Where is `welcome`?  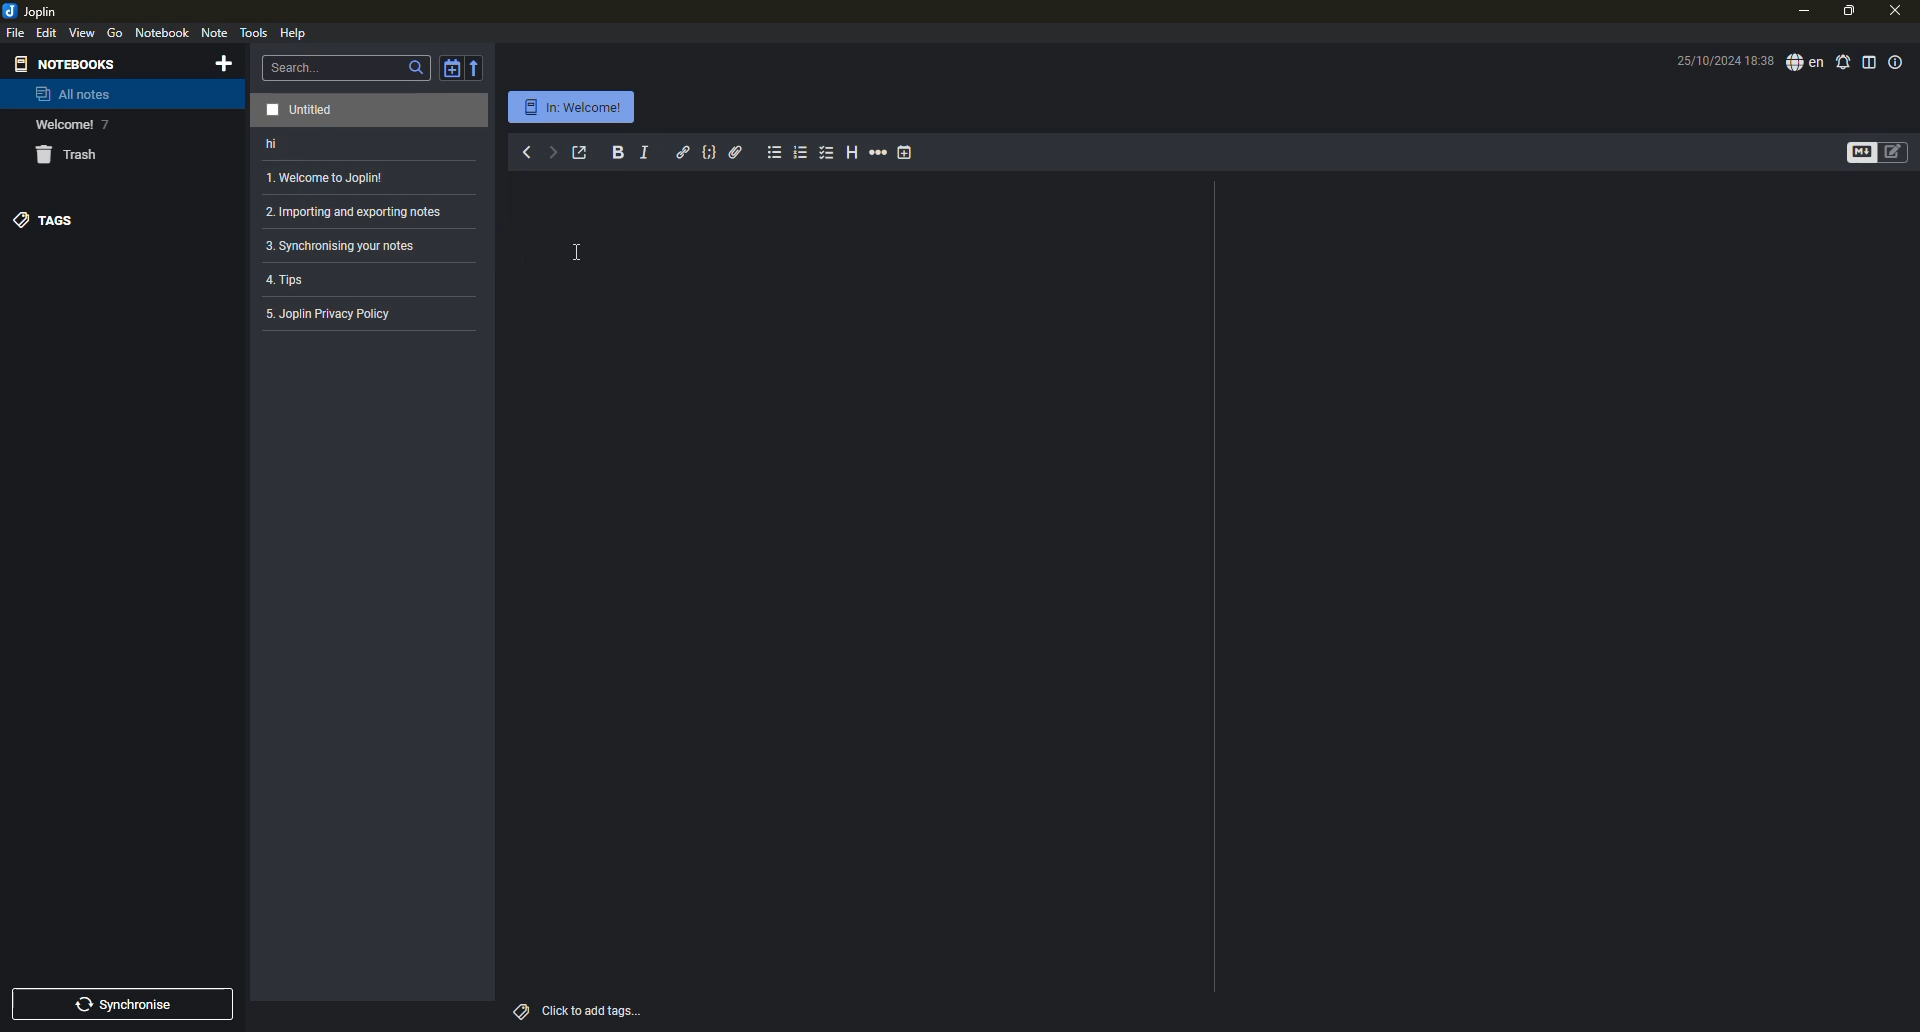 welcome is located at coordinates (63, 125).